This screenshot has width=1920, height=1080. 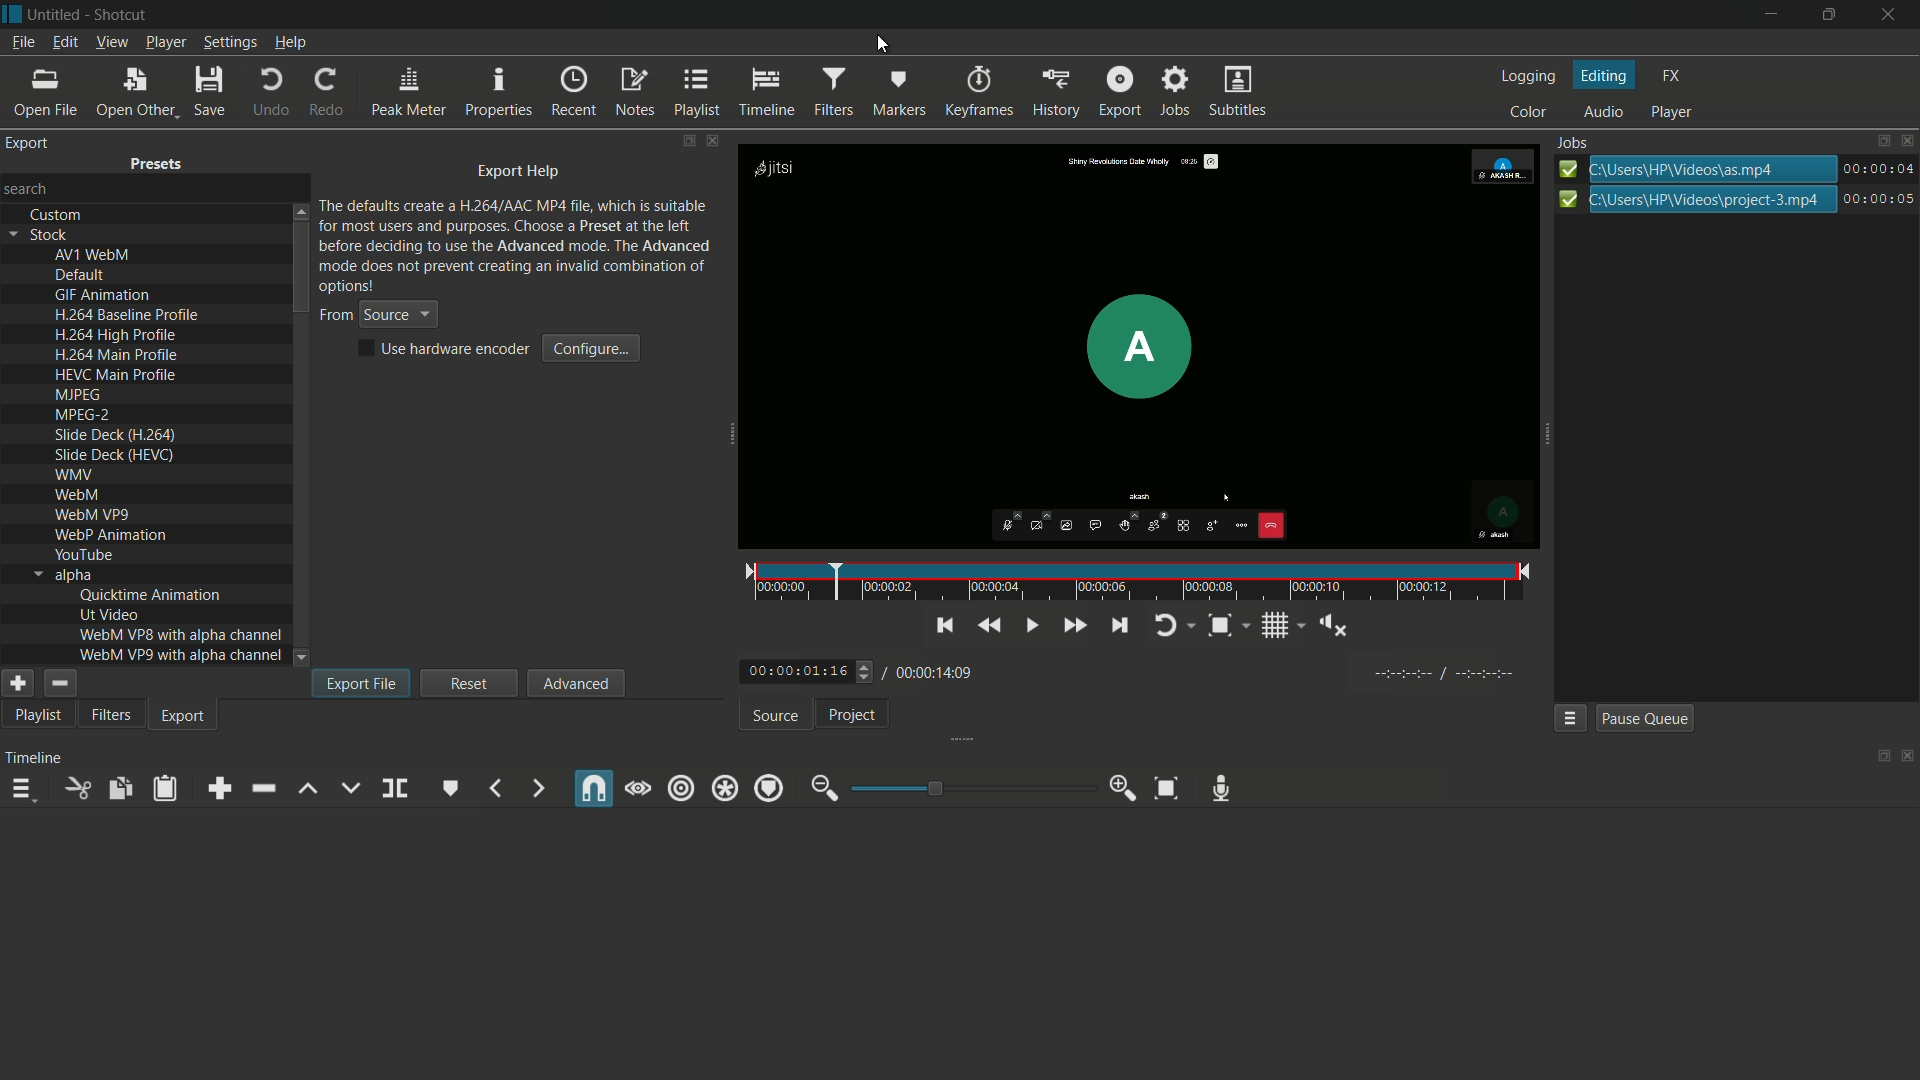 I want to click on copy checked filters, so click(x=118, y=787).